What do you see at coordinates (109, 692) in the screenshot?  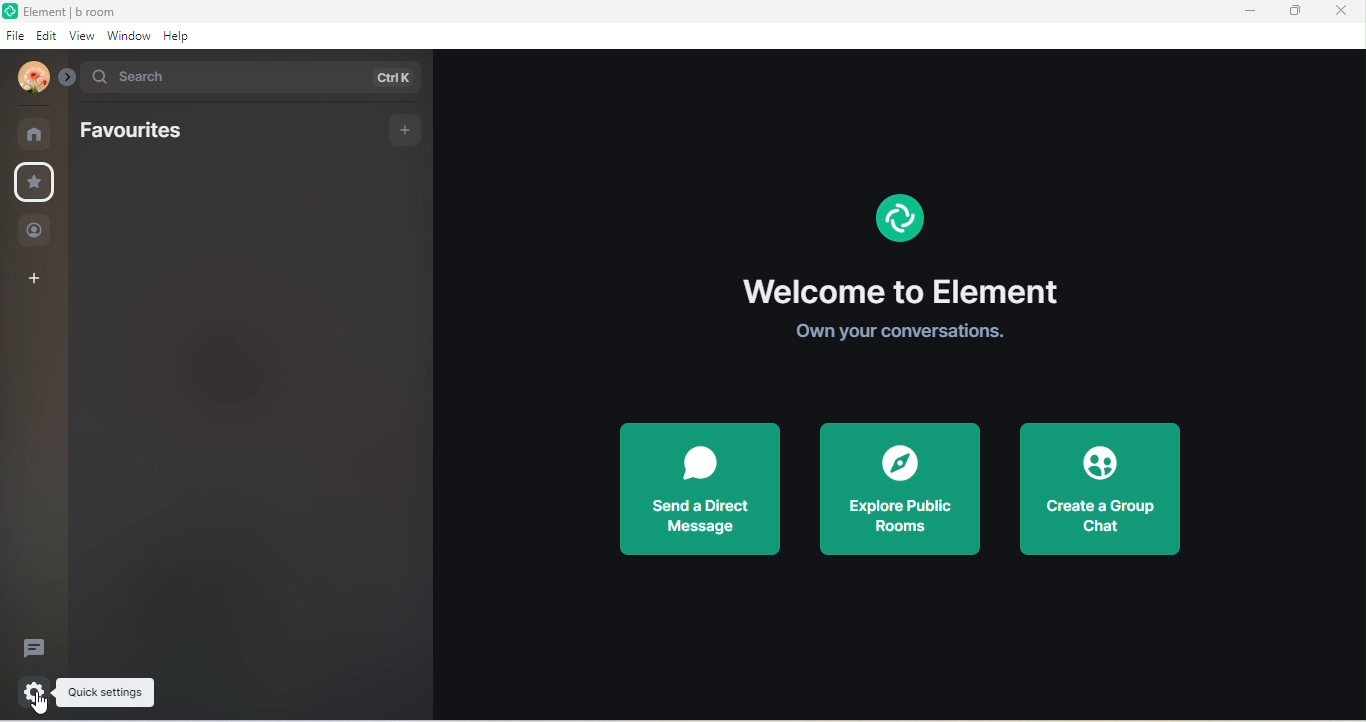 I see `quick settings tooltips` at bounding box center [109, 692].